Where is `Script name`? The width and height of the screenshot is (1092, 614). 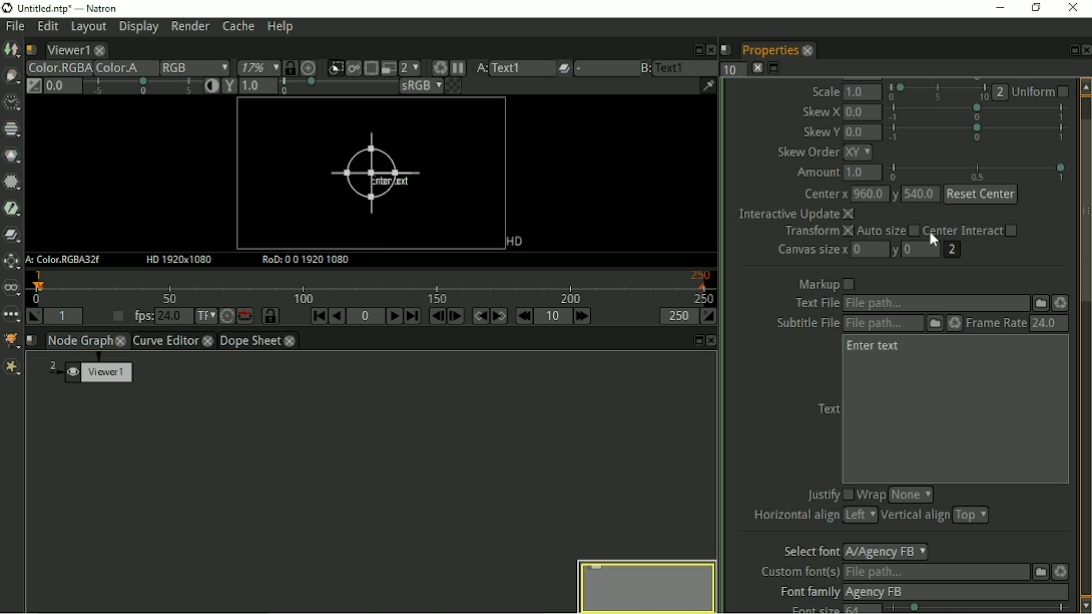 Script name is located at coordinates (31, 50).